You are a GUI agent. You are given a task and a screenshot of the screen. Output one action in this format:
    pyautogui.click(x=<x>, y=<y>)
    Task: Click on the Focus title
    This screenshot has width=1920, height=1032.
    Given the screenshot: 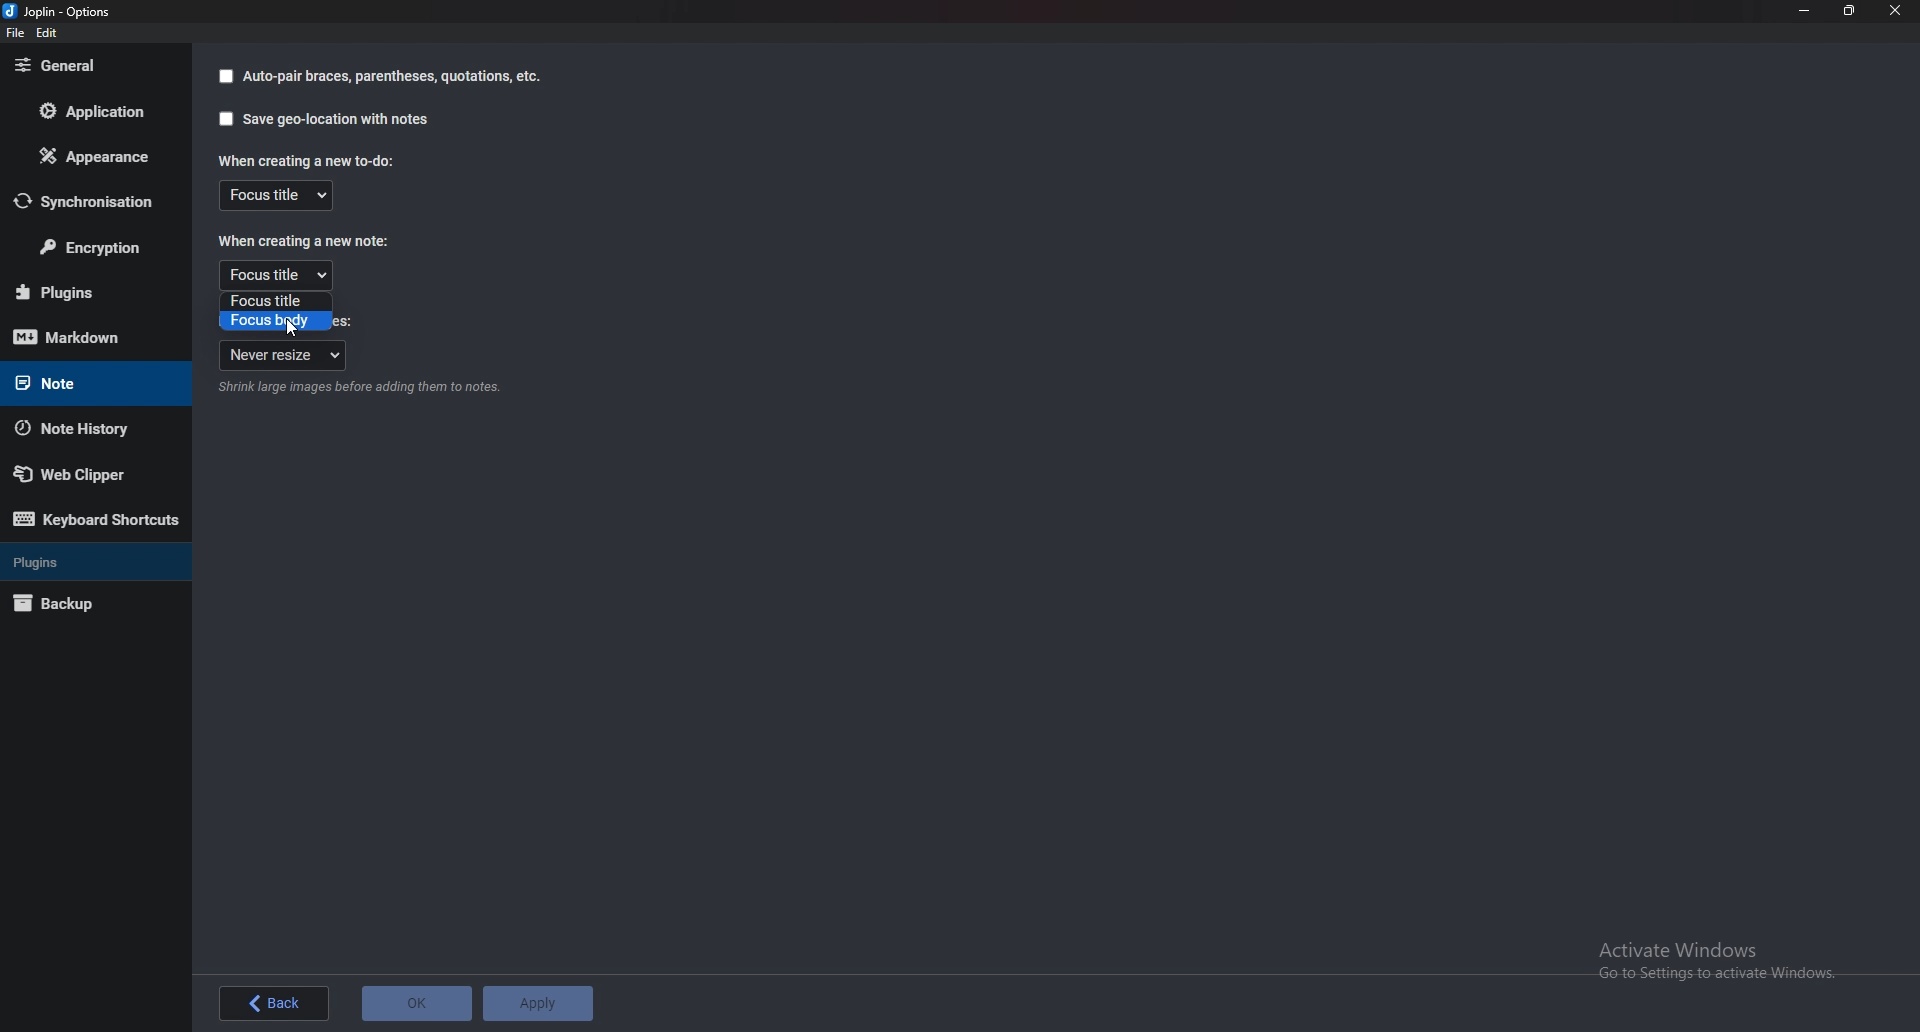 What is the action you would take?
    pyautogui.click(x=273, y=302)
    